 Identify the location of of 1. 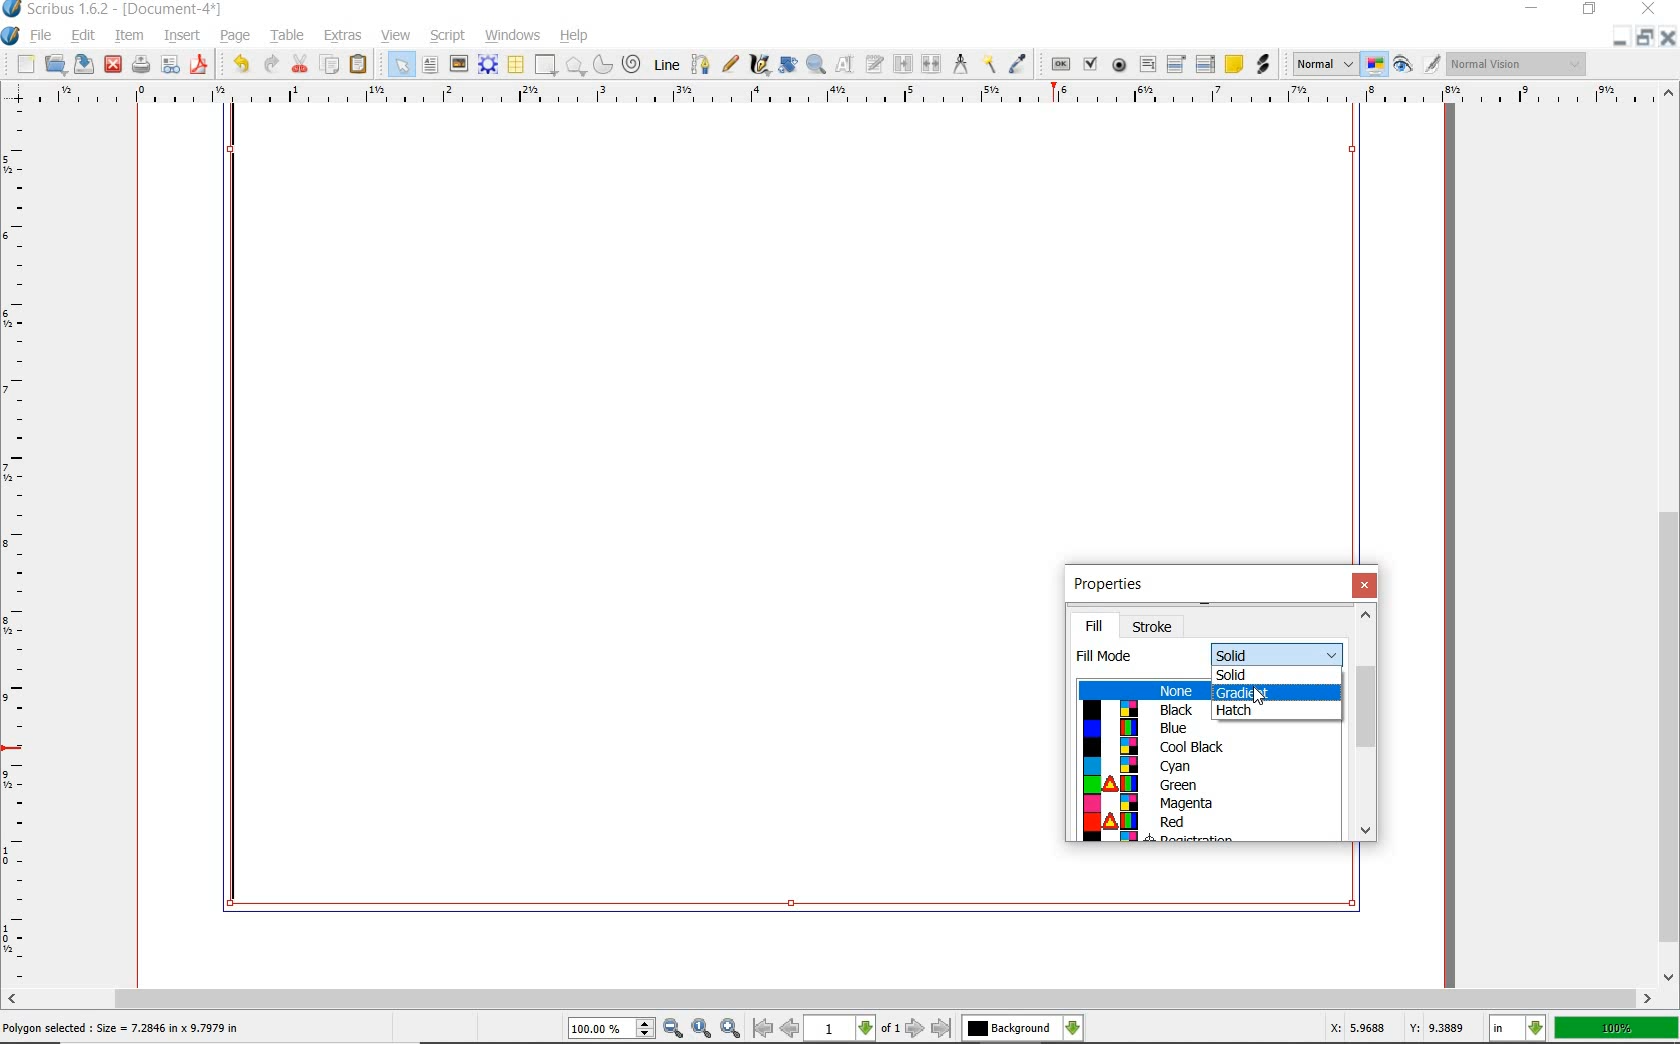
(892, 1029).